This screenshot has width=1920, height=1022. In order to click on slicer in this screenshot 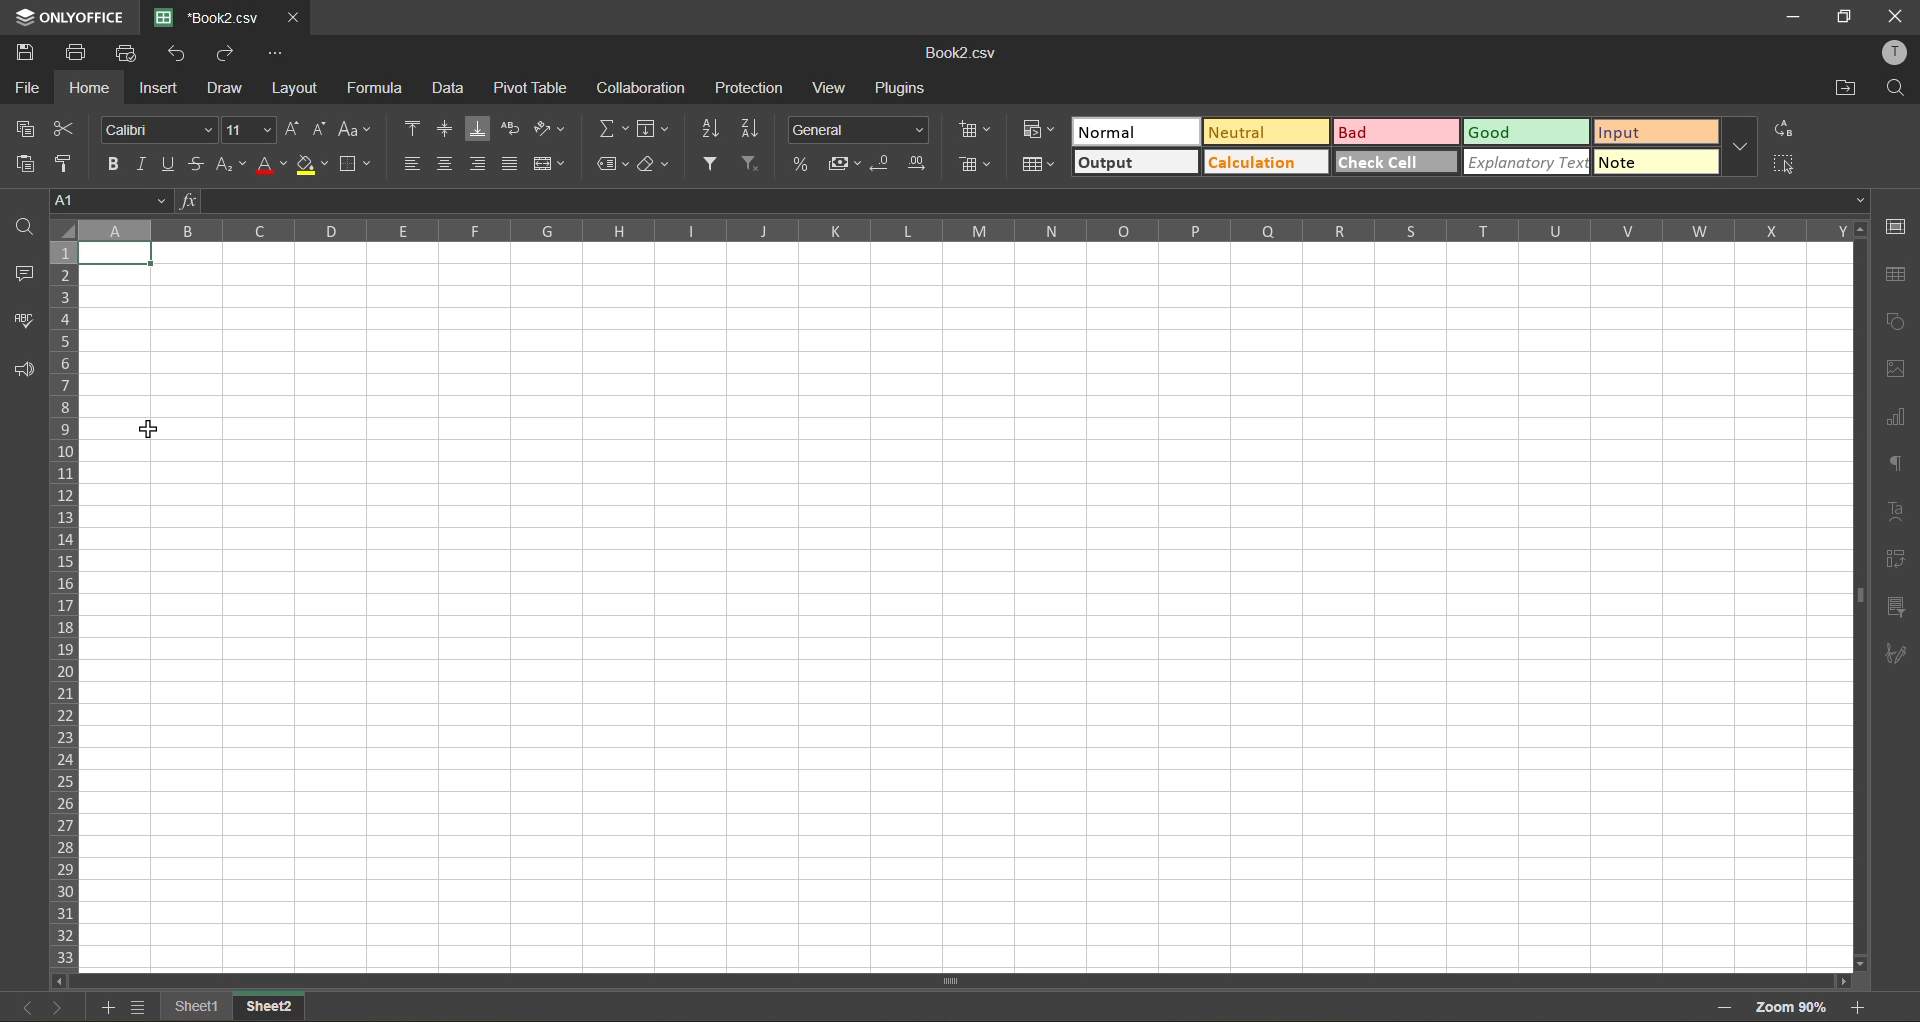, I will do `click(1897, 608)`.